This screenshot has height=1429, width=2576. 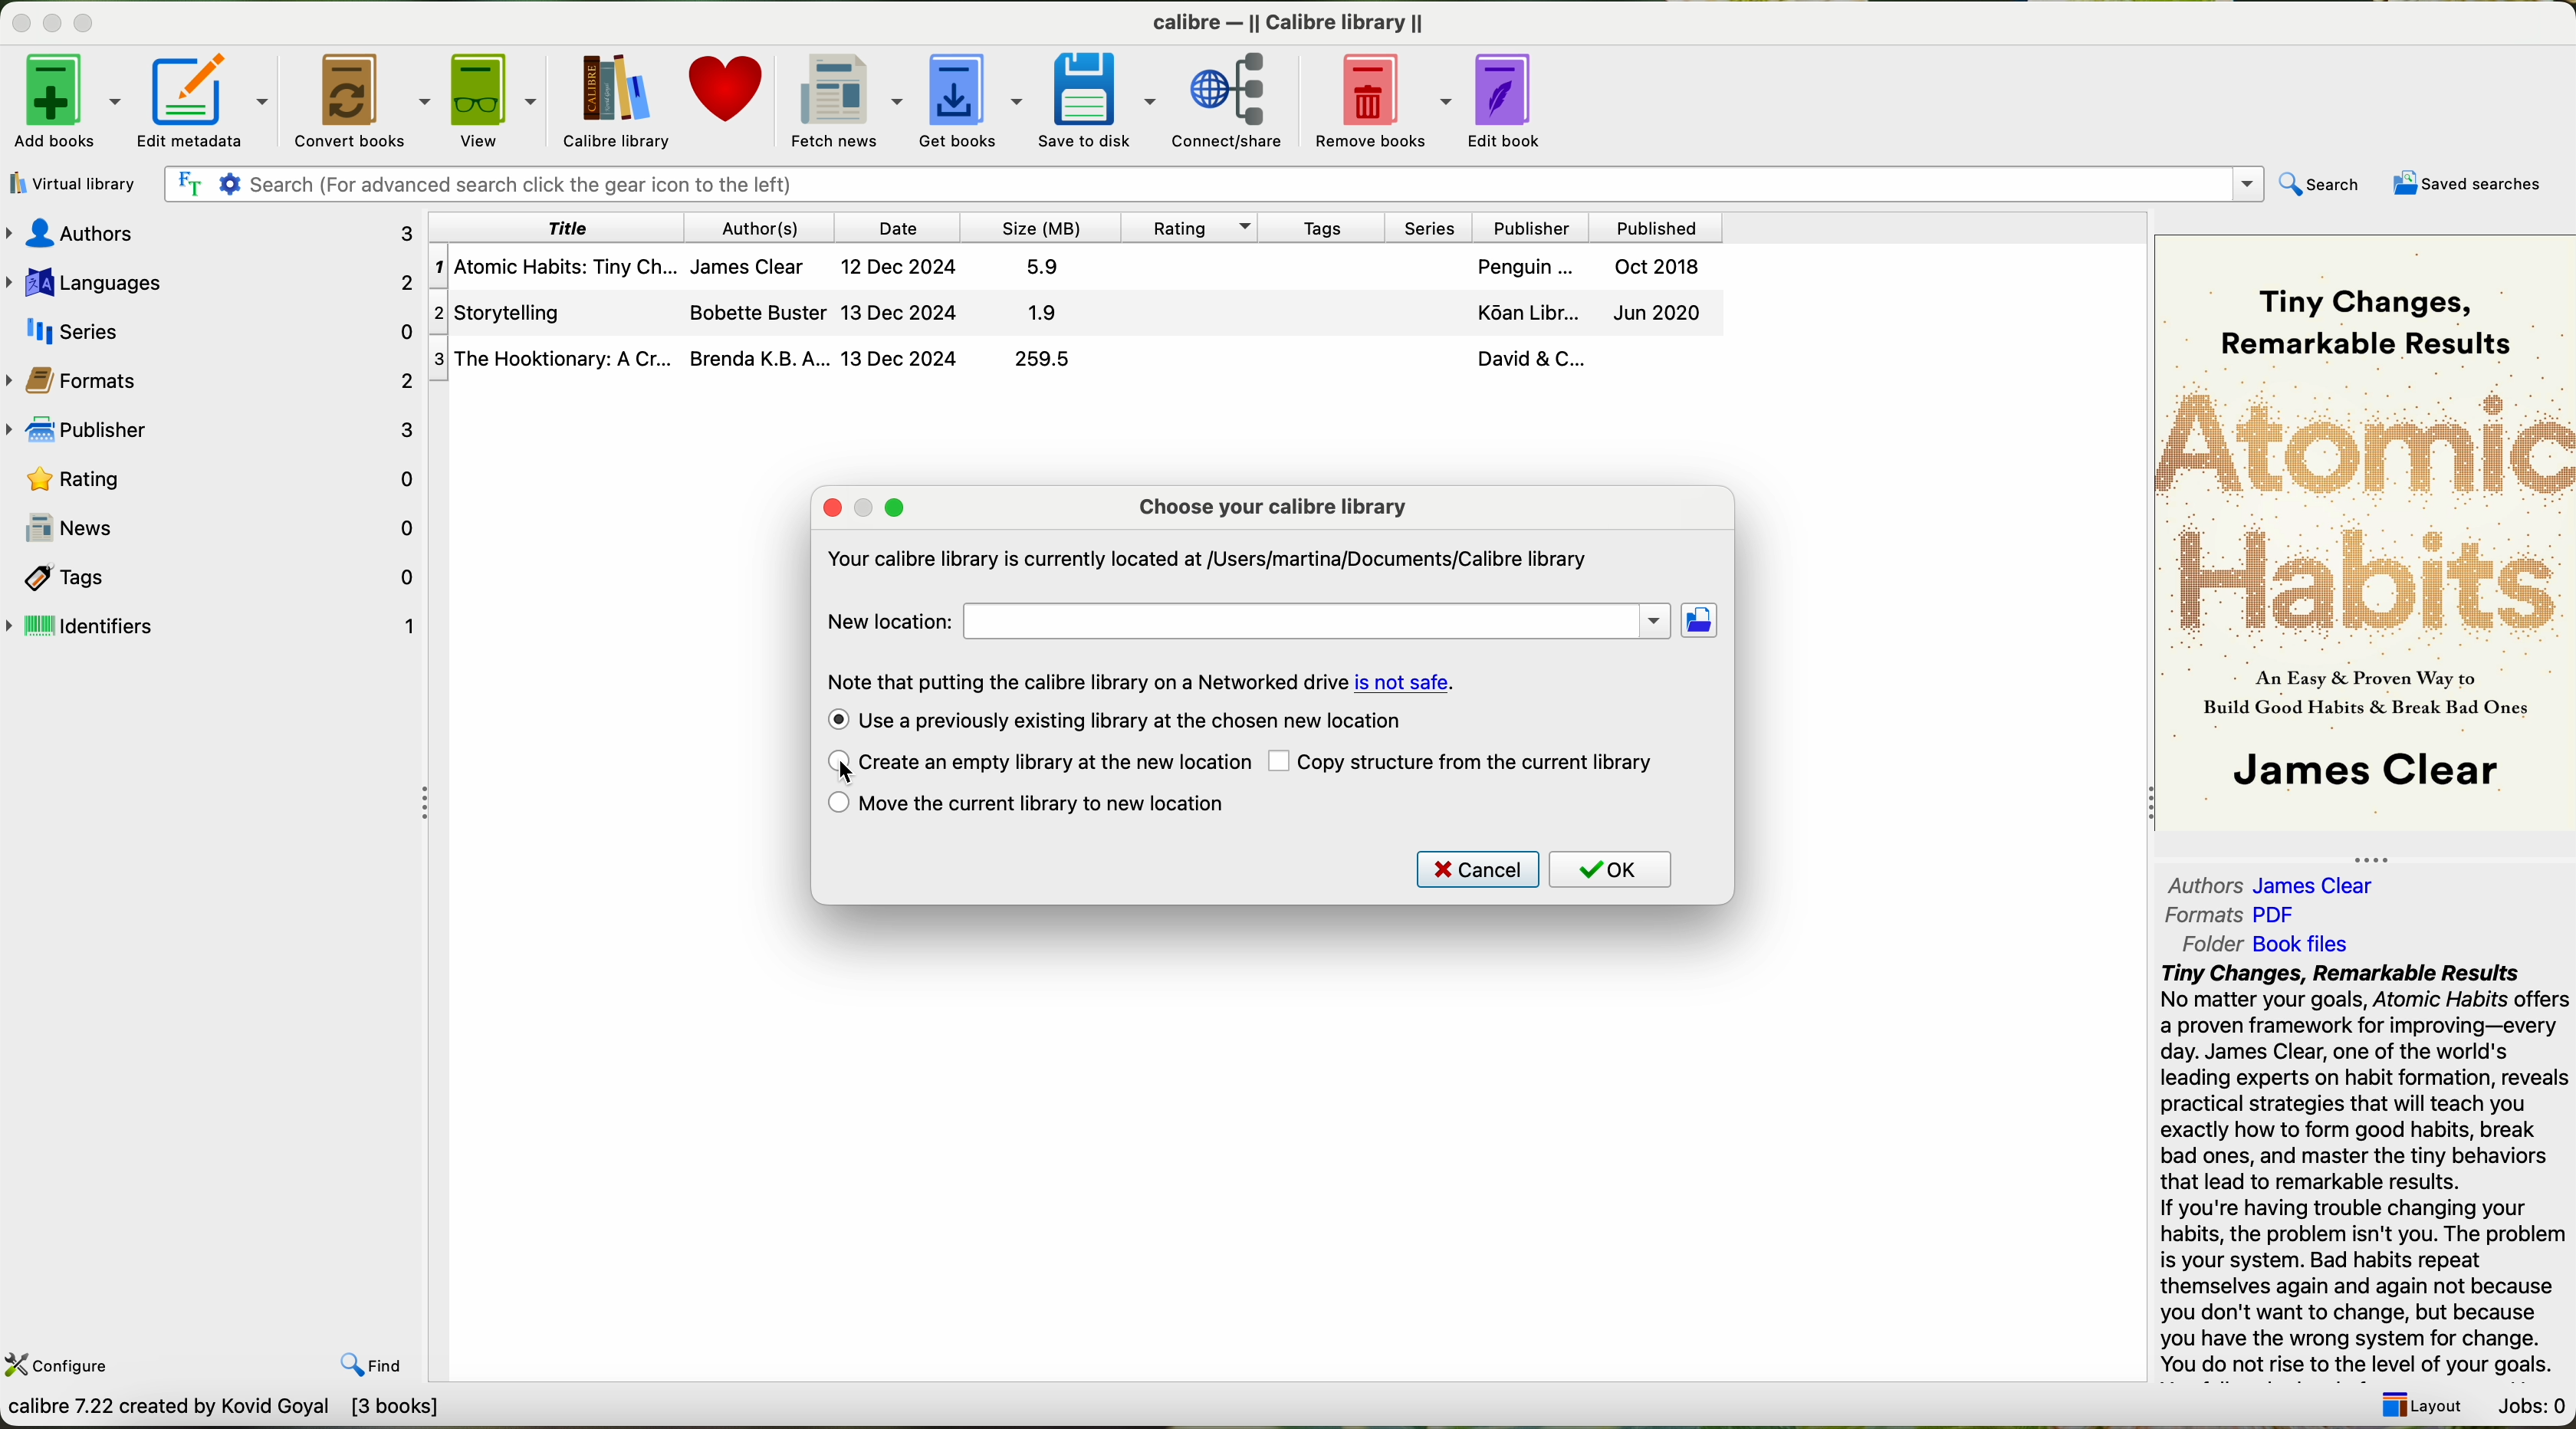 What do you see at coordinates (871, 509) in the screenshot?
I see `minimize` at bounding box center [871, 509].